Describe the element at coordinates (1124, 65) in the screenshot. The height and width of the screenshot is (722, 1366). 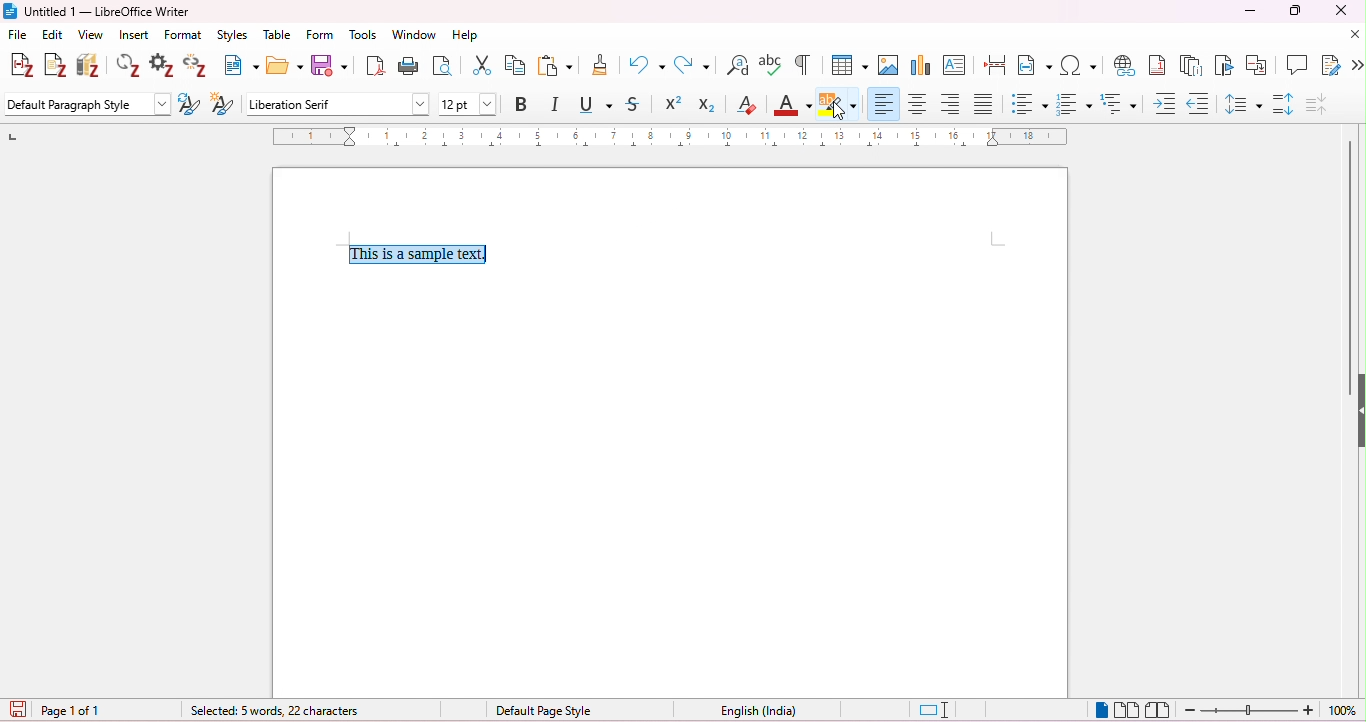
I see `insert hyperlink` at that location.